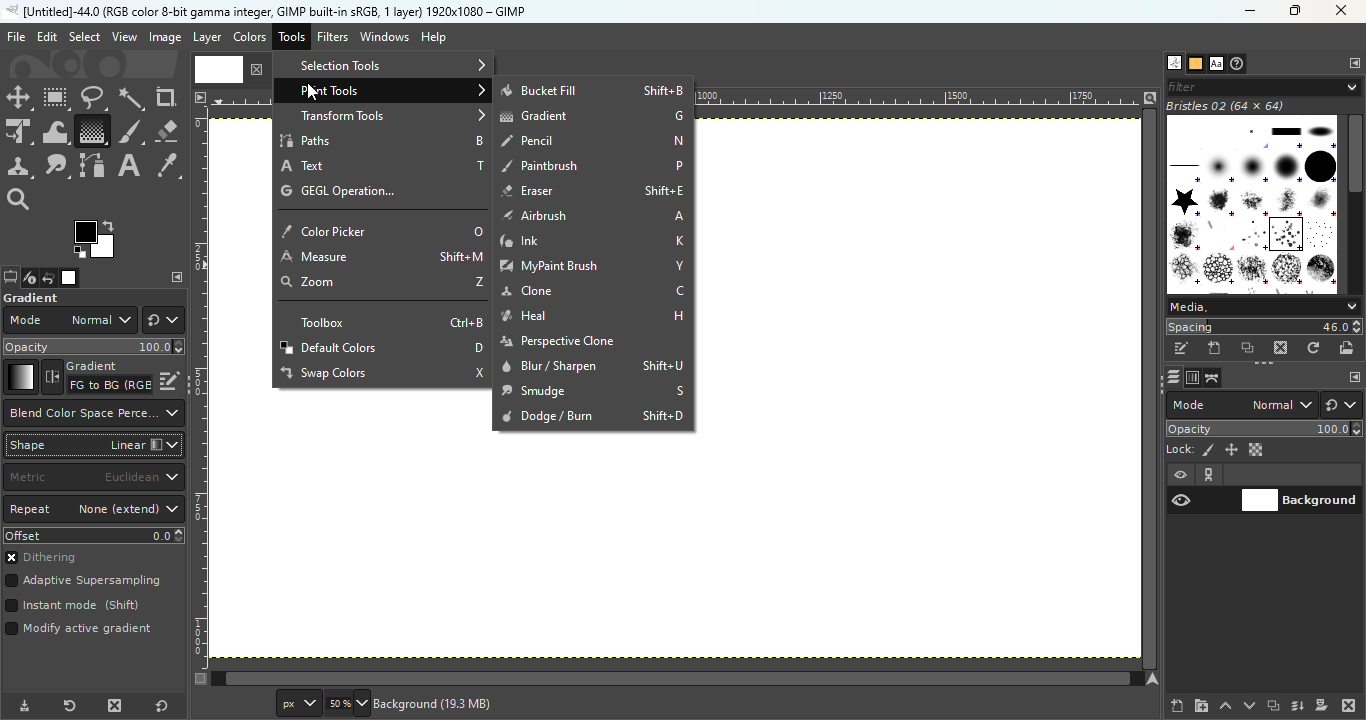 The height and width of the screenshot is (720, 1366). Describe the element at coordinates (200, 387) in the screenshot. I see `Vertical ruler` at that location.